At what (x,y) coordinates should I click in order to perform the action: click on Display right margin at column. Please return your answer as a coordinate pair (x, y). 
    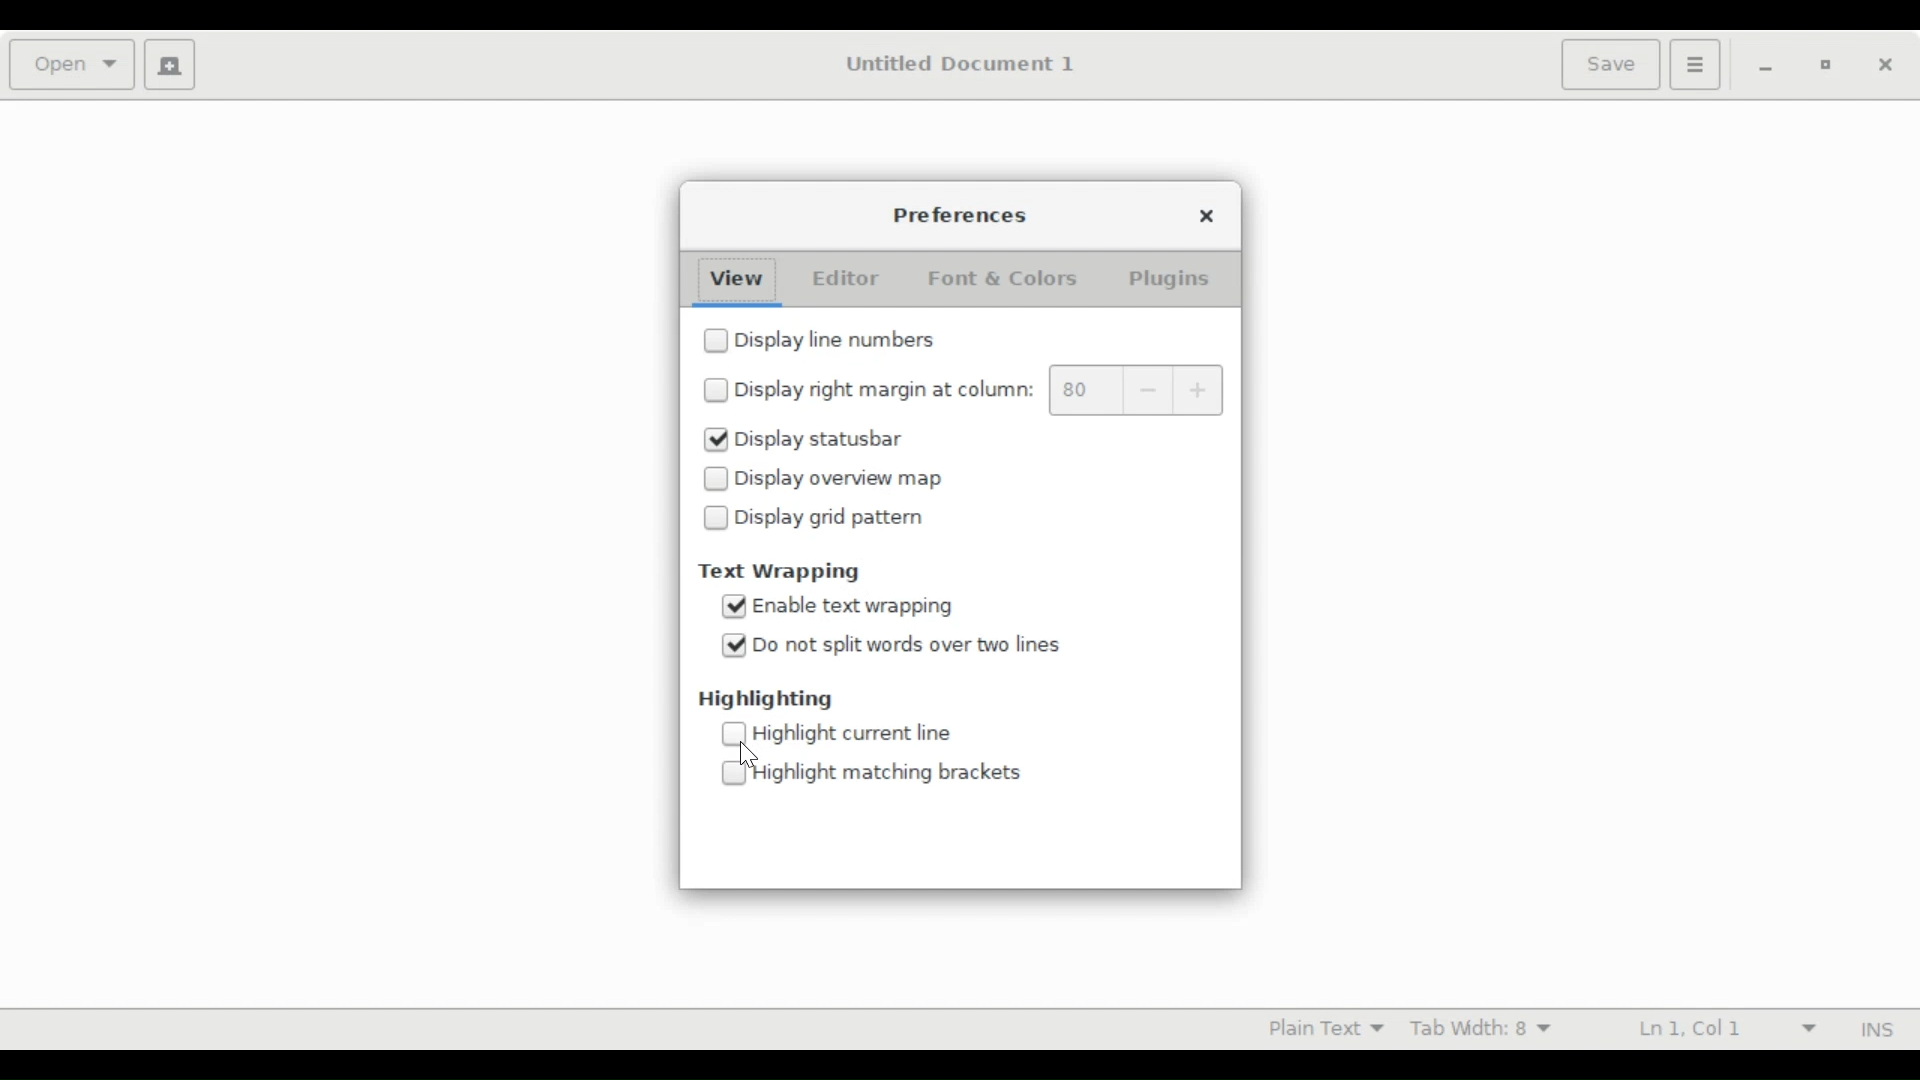
    Looking at the image, I should click on (884, 392).